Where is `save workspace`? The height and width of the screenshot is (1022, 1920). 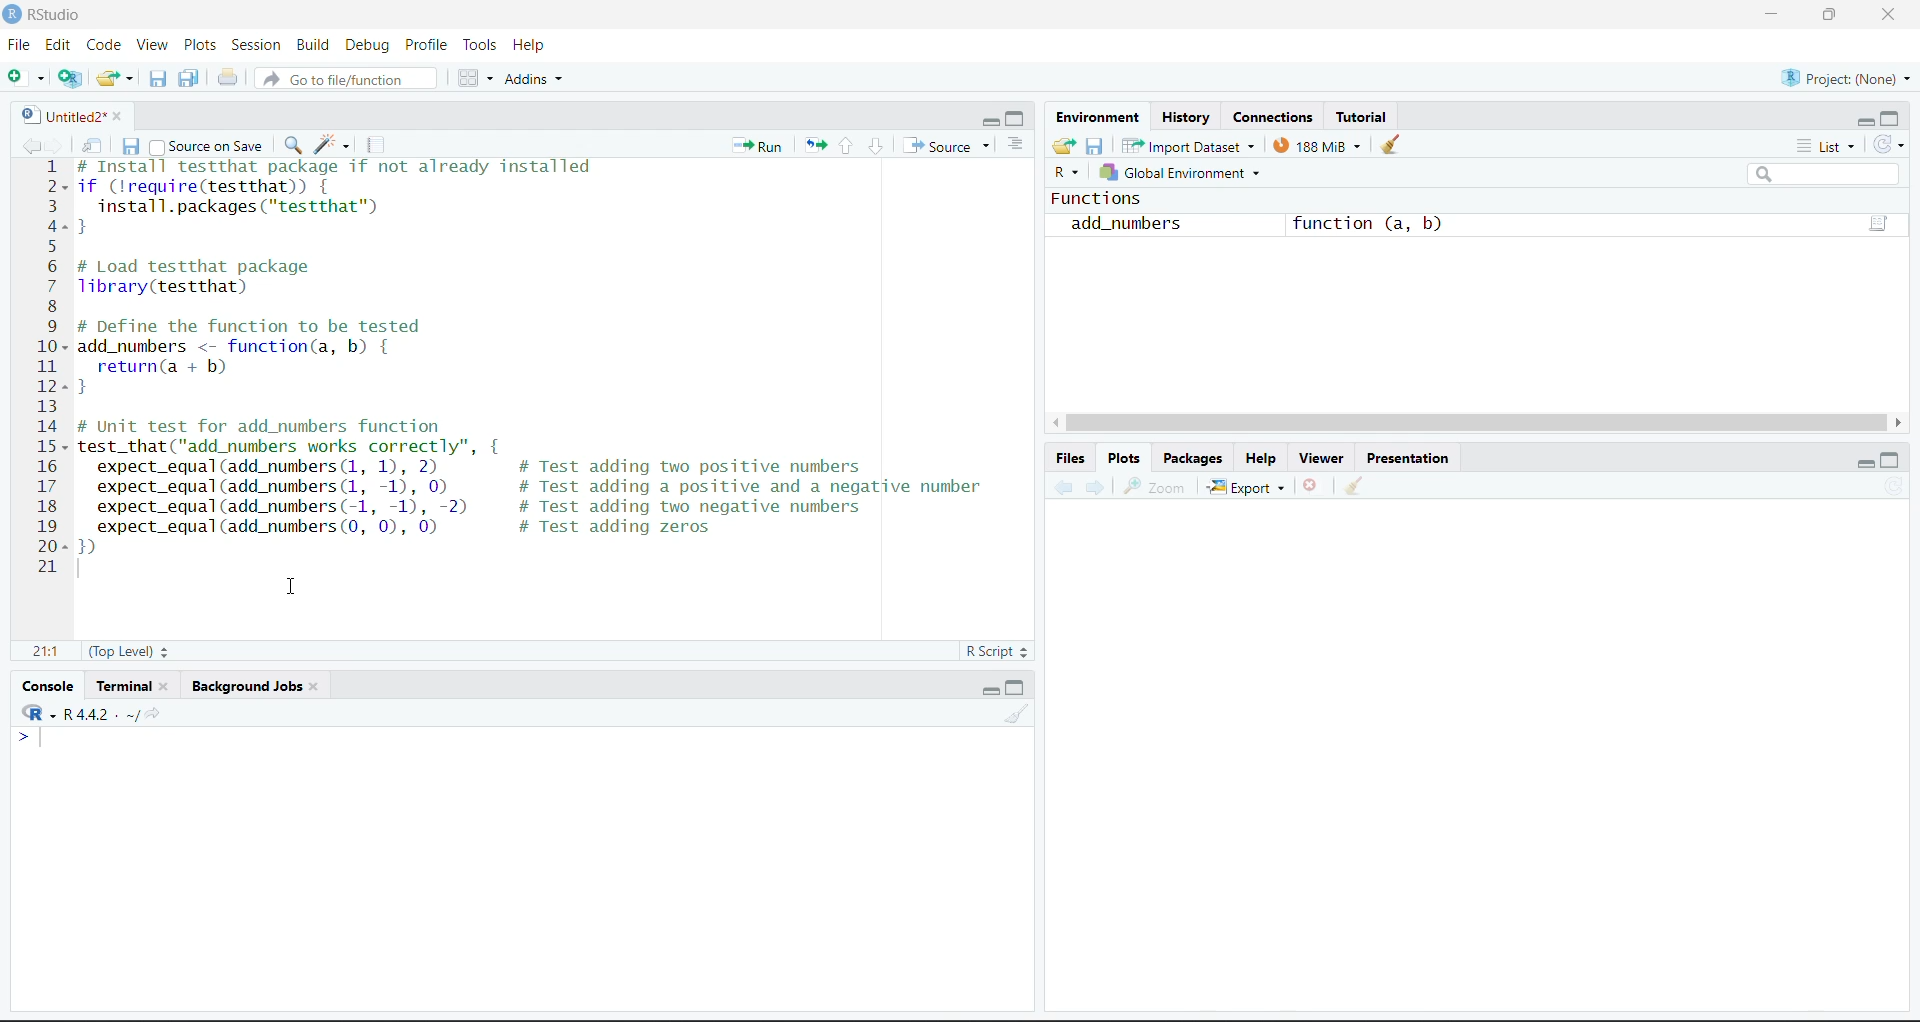 save workspace is located at coordinates (1096, 147).